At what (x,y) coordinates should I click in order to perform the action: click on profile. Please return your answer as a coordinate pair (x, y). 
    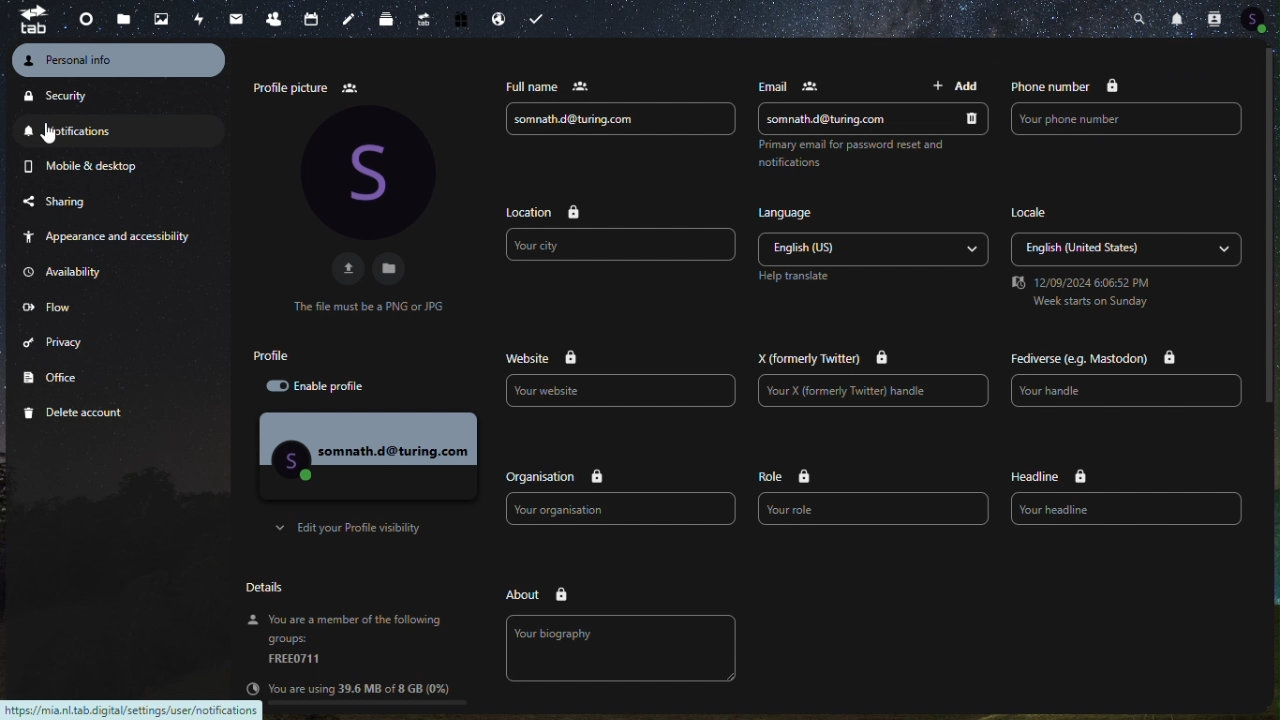
    Looking at the image, I should click on (367, 455).